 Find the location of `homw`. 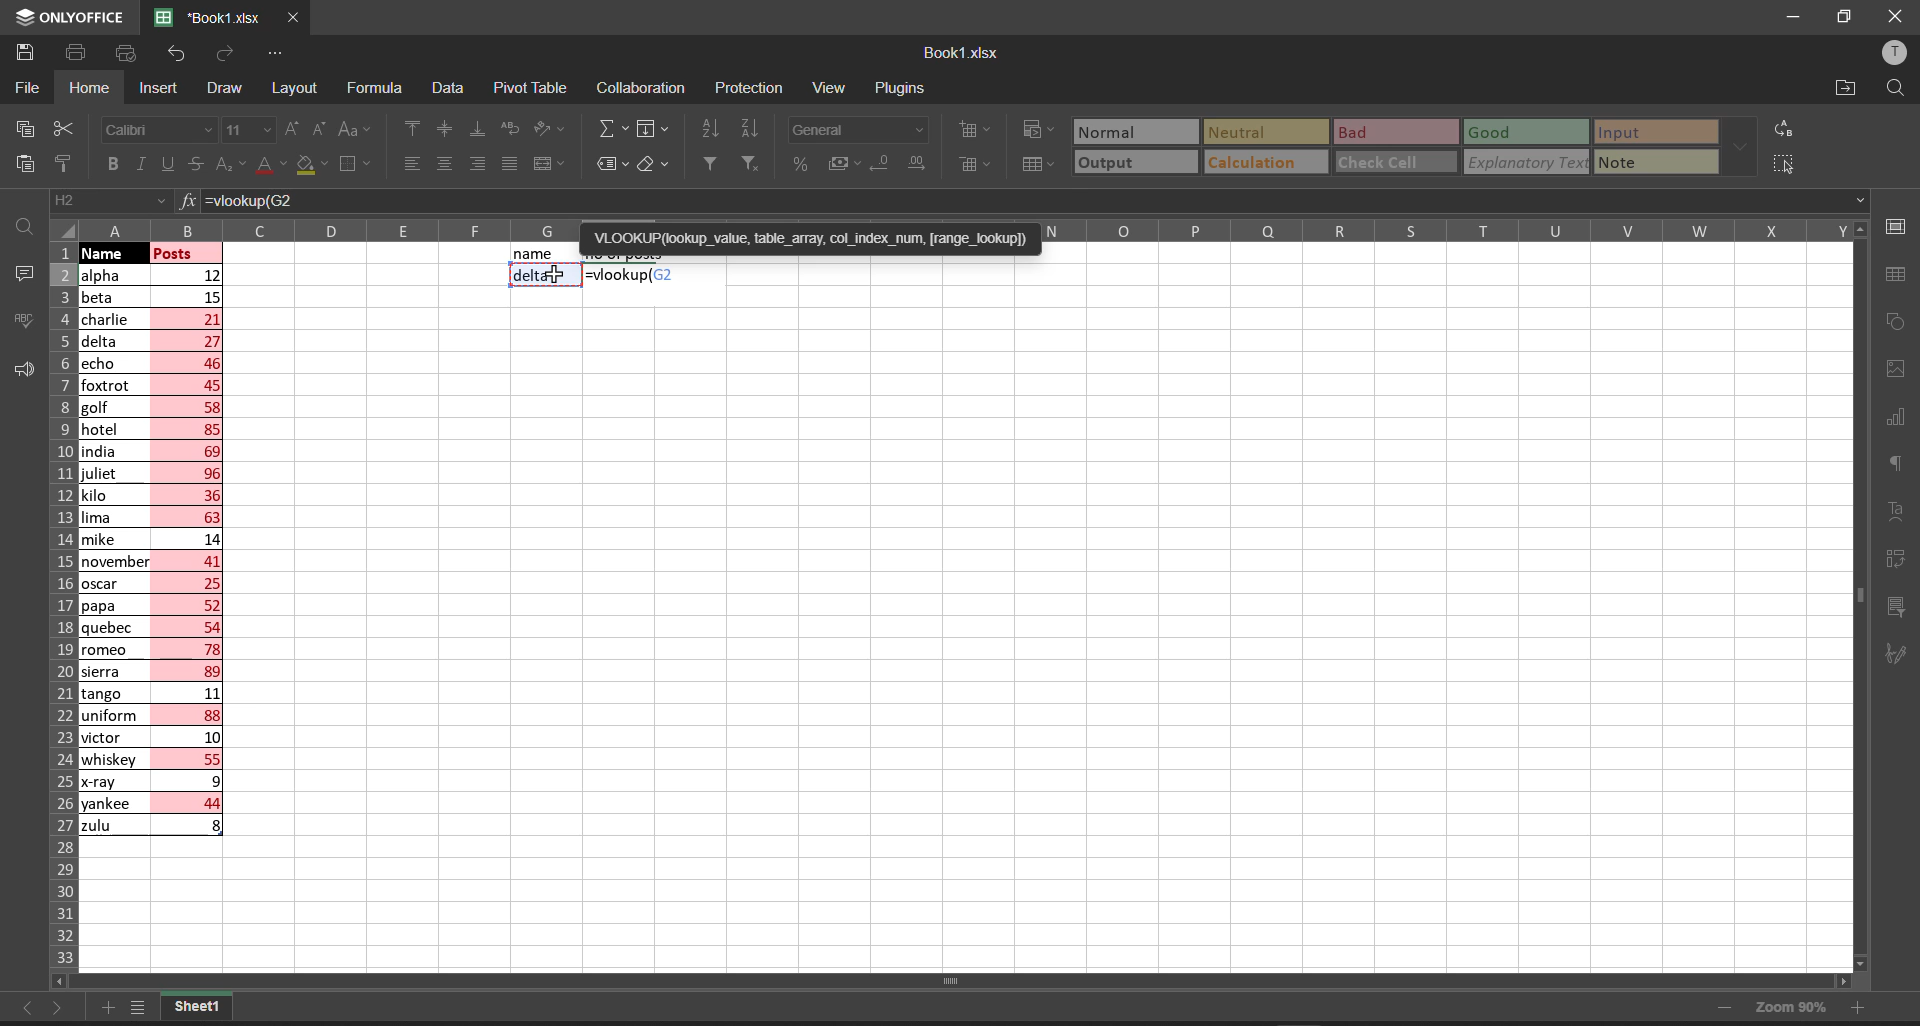

homw is located at coordinates (88, 88).